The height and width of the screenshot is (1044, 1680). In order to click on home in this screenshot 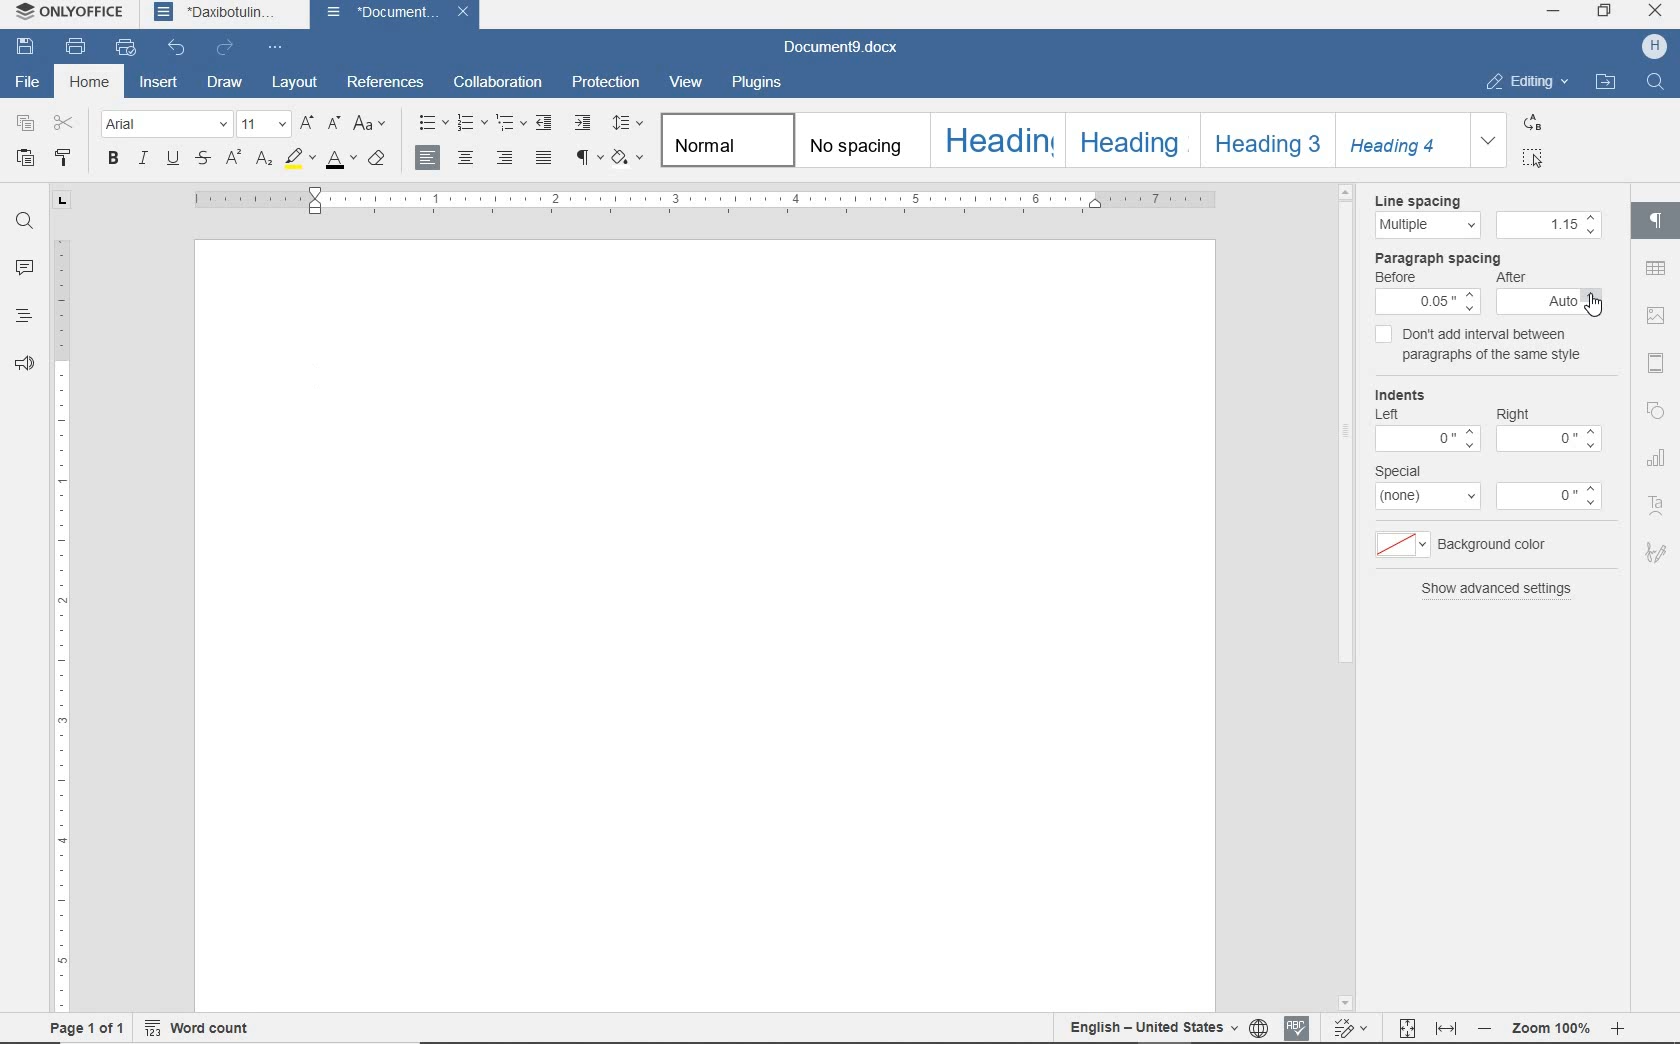, I will do `click(88, 81)`.